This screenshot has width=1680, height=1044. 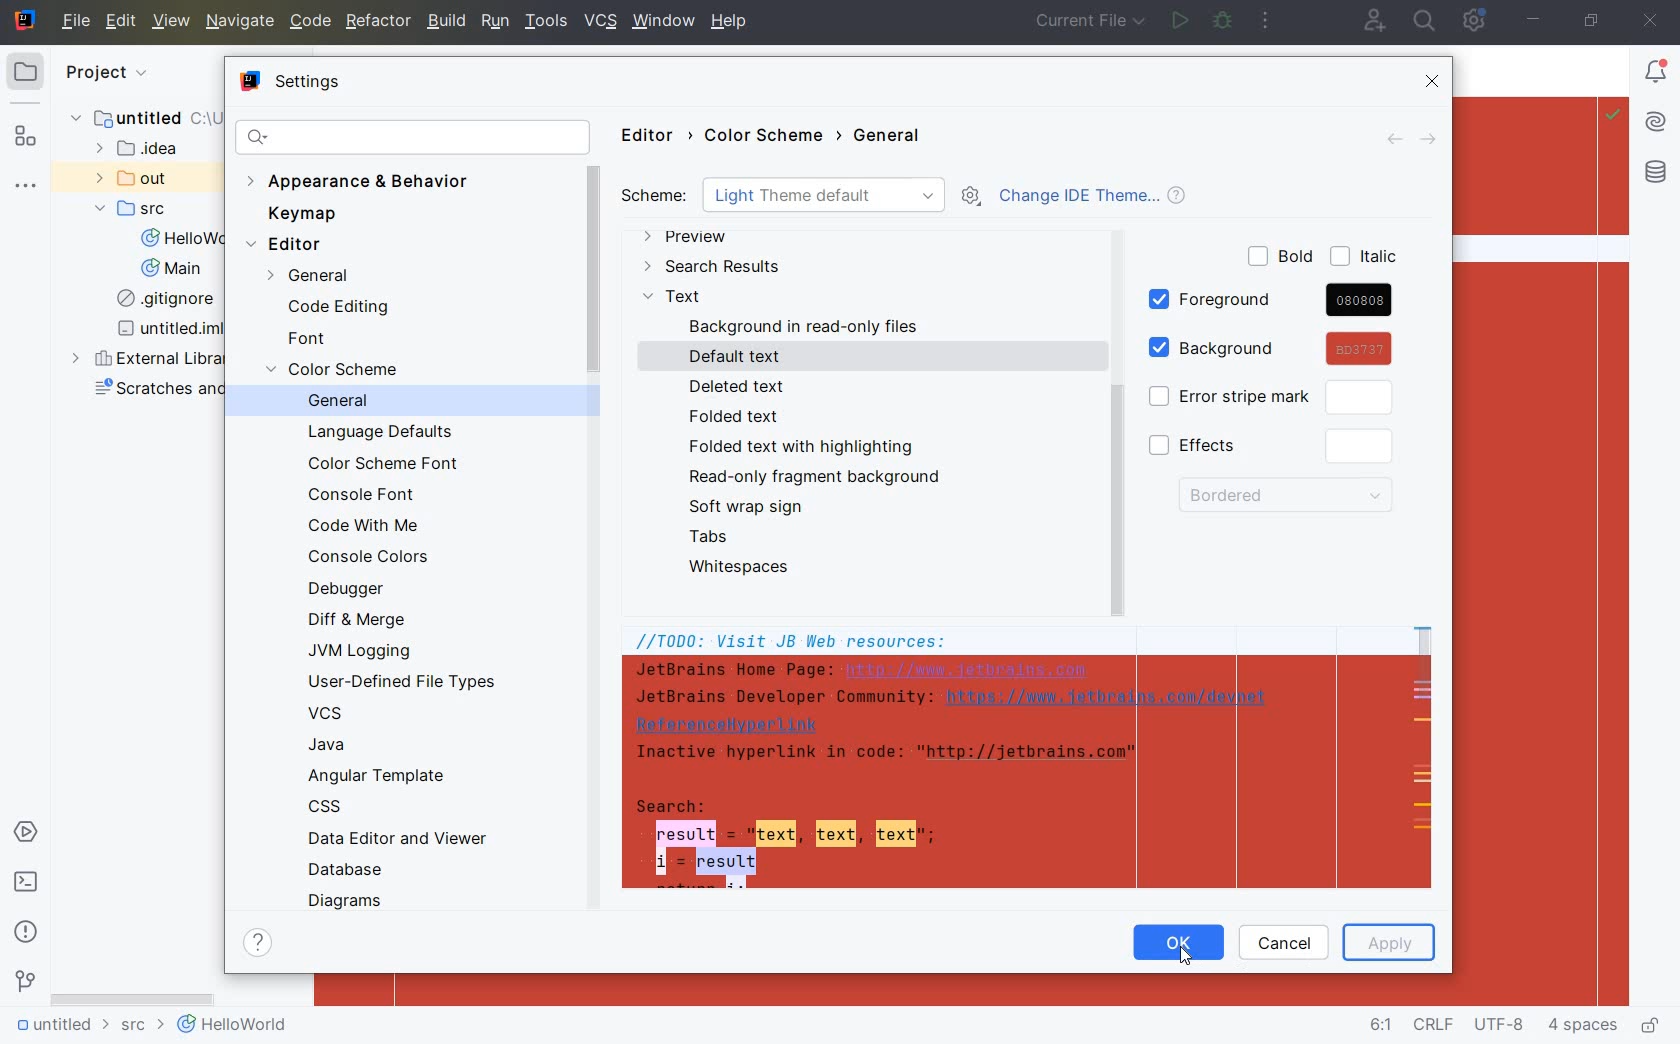 What do you see at coordinates (654, 136) in the screenshot?
I see `EDITOR` at bounding box center [654, 136].